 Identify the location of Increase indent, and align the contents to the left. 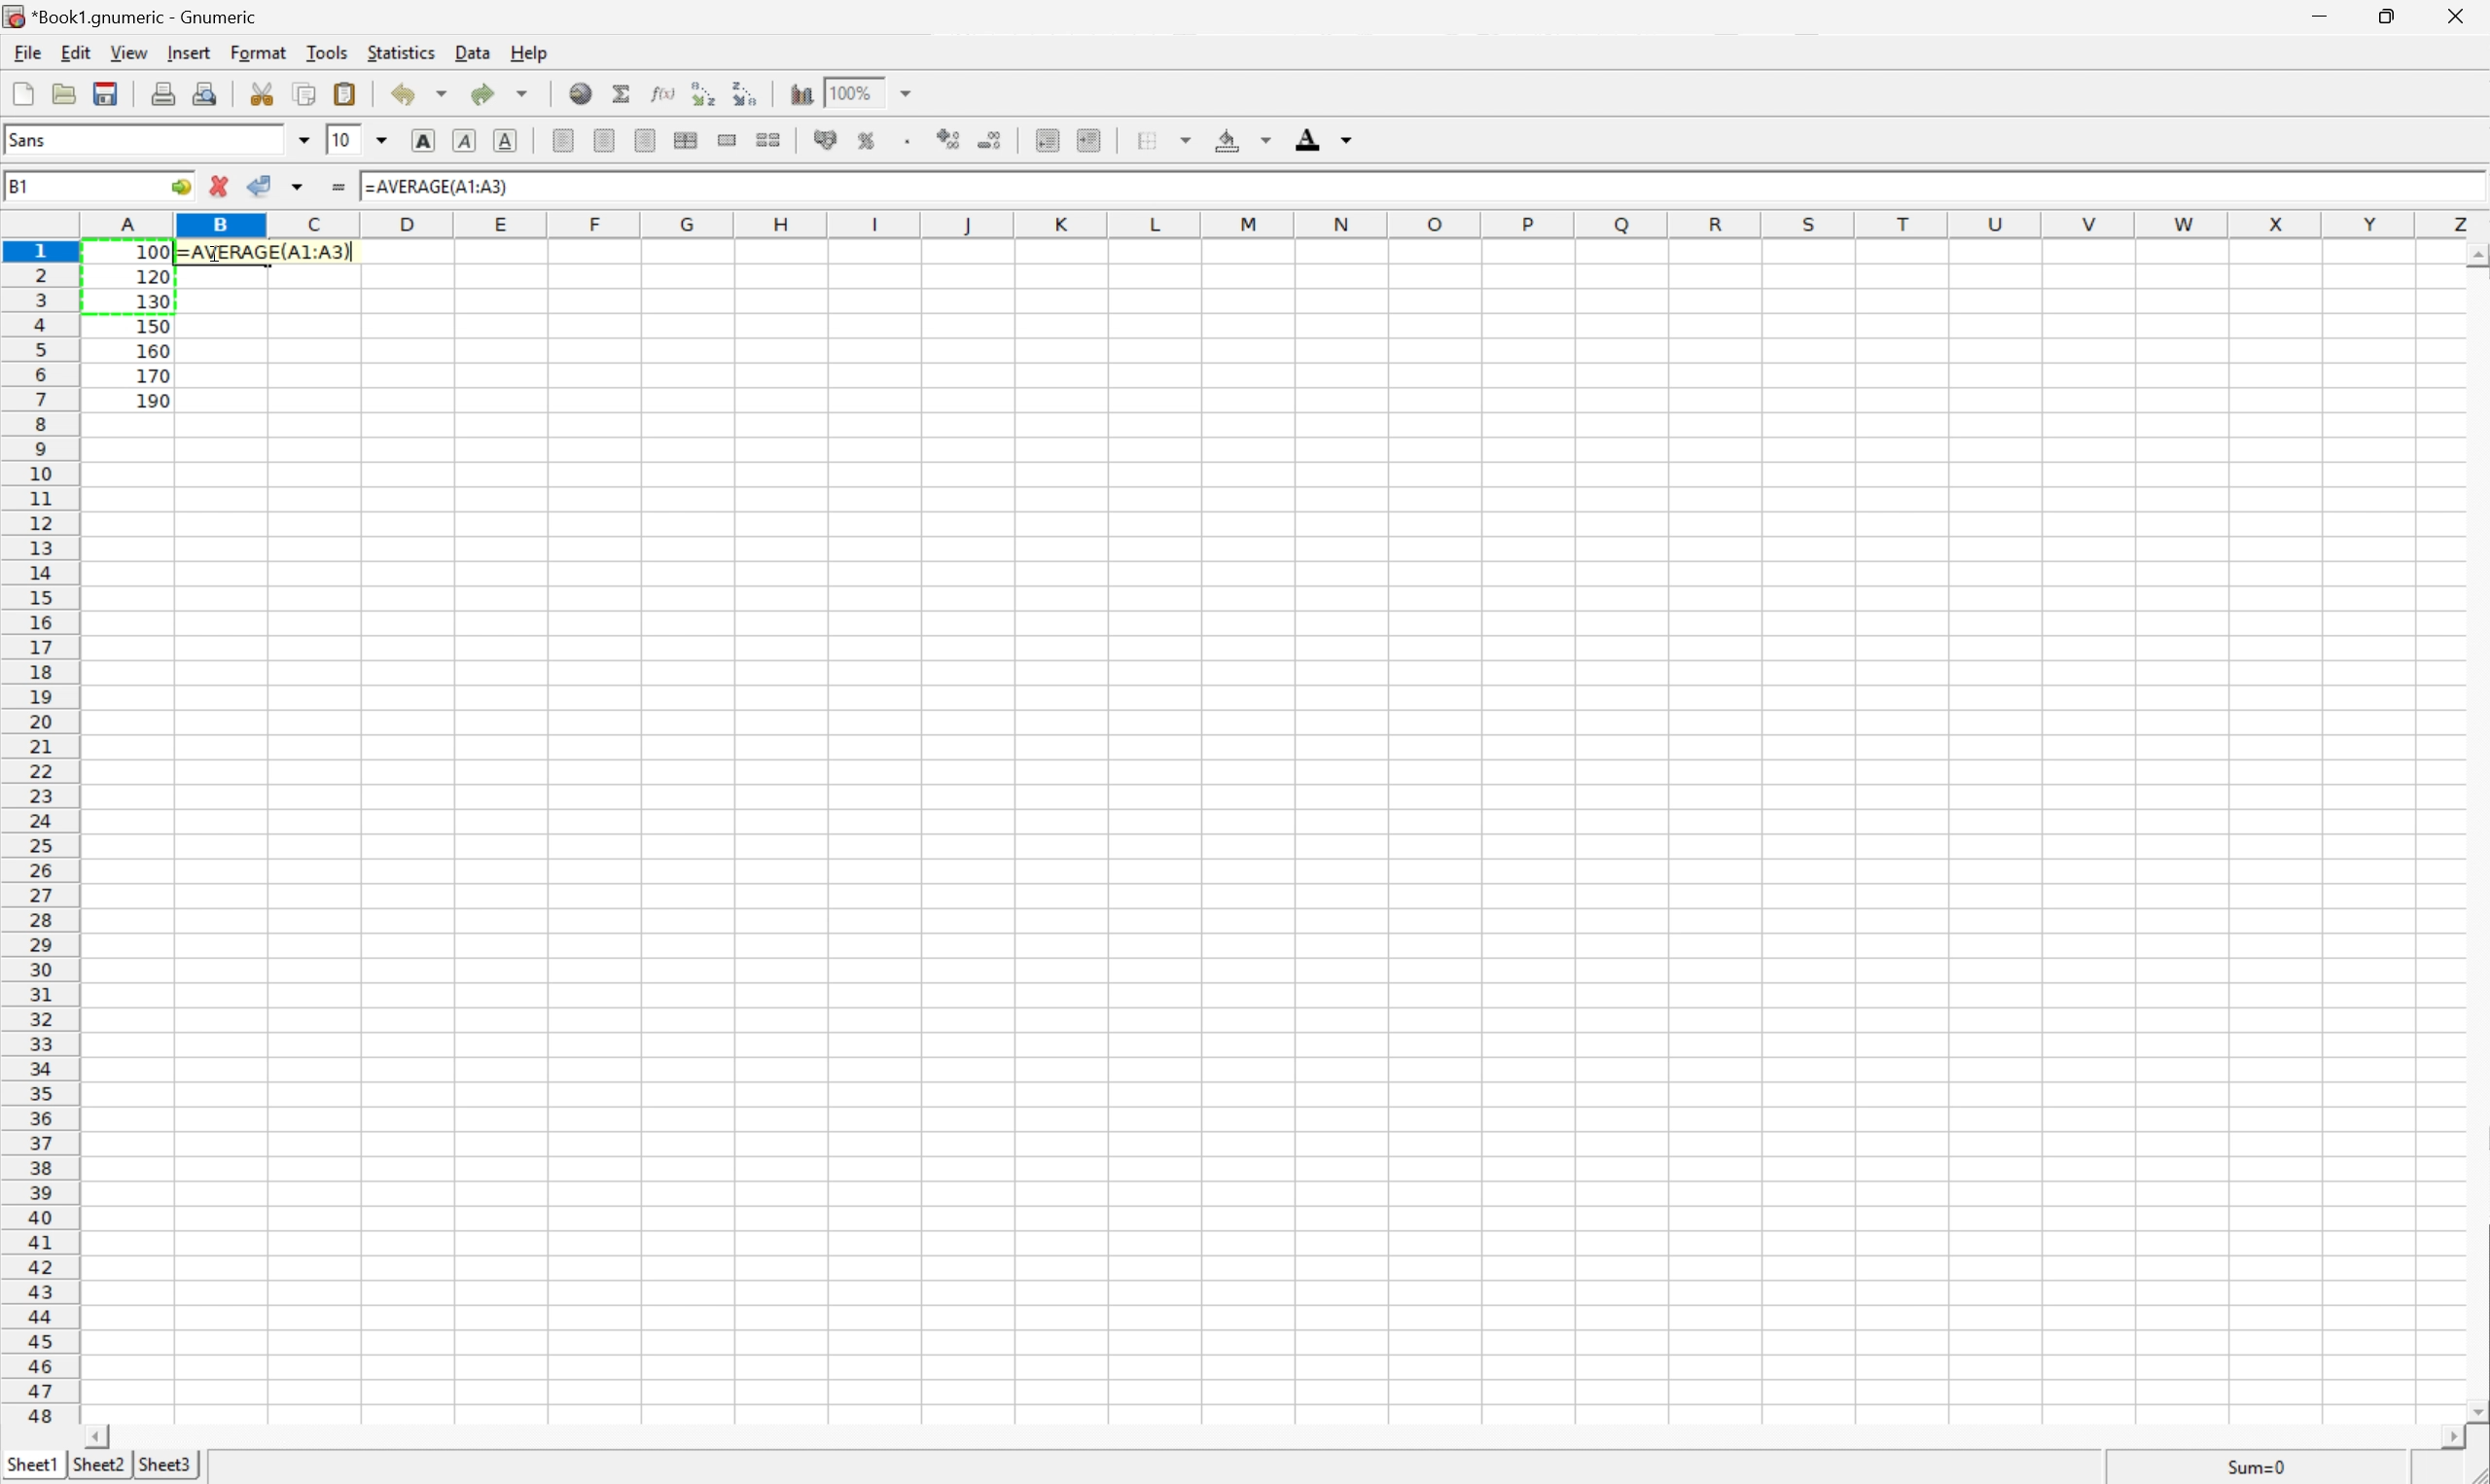
(1094, 142).